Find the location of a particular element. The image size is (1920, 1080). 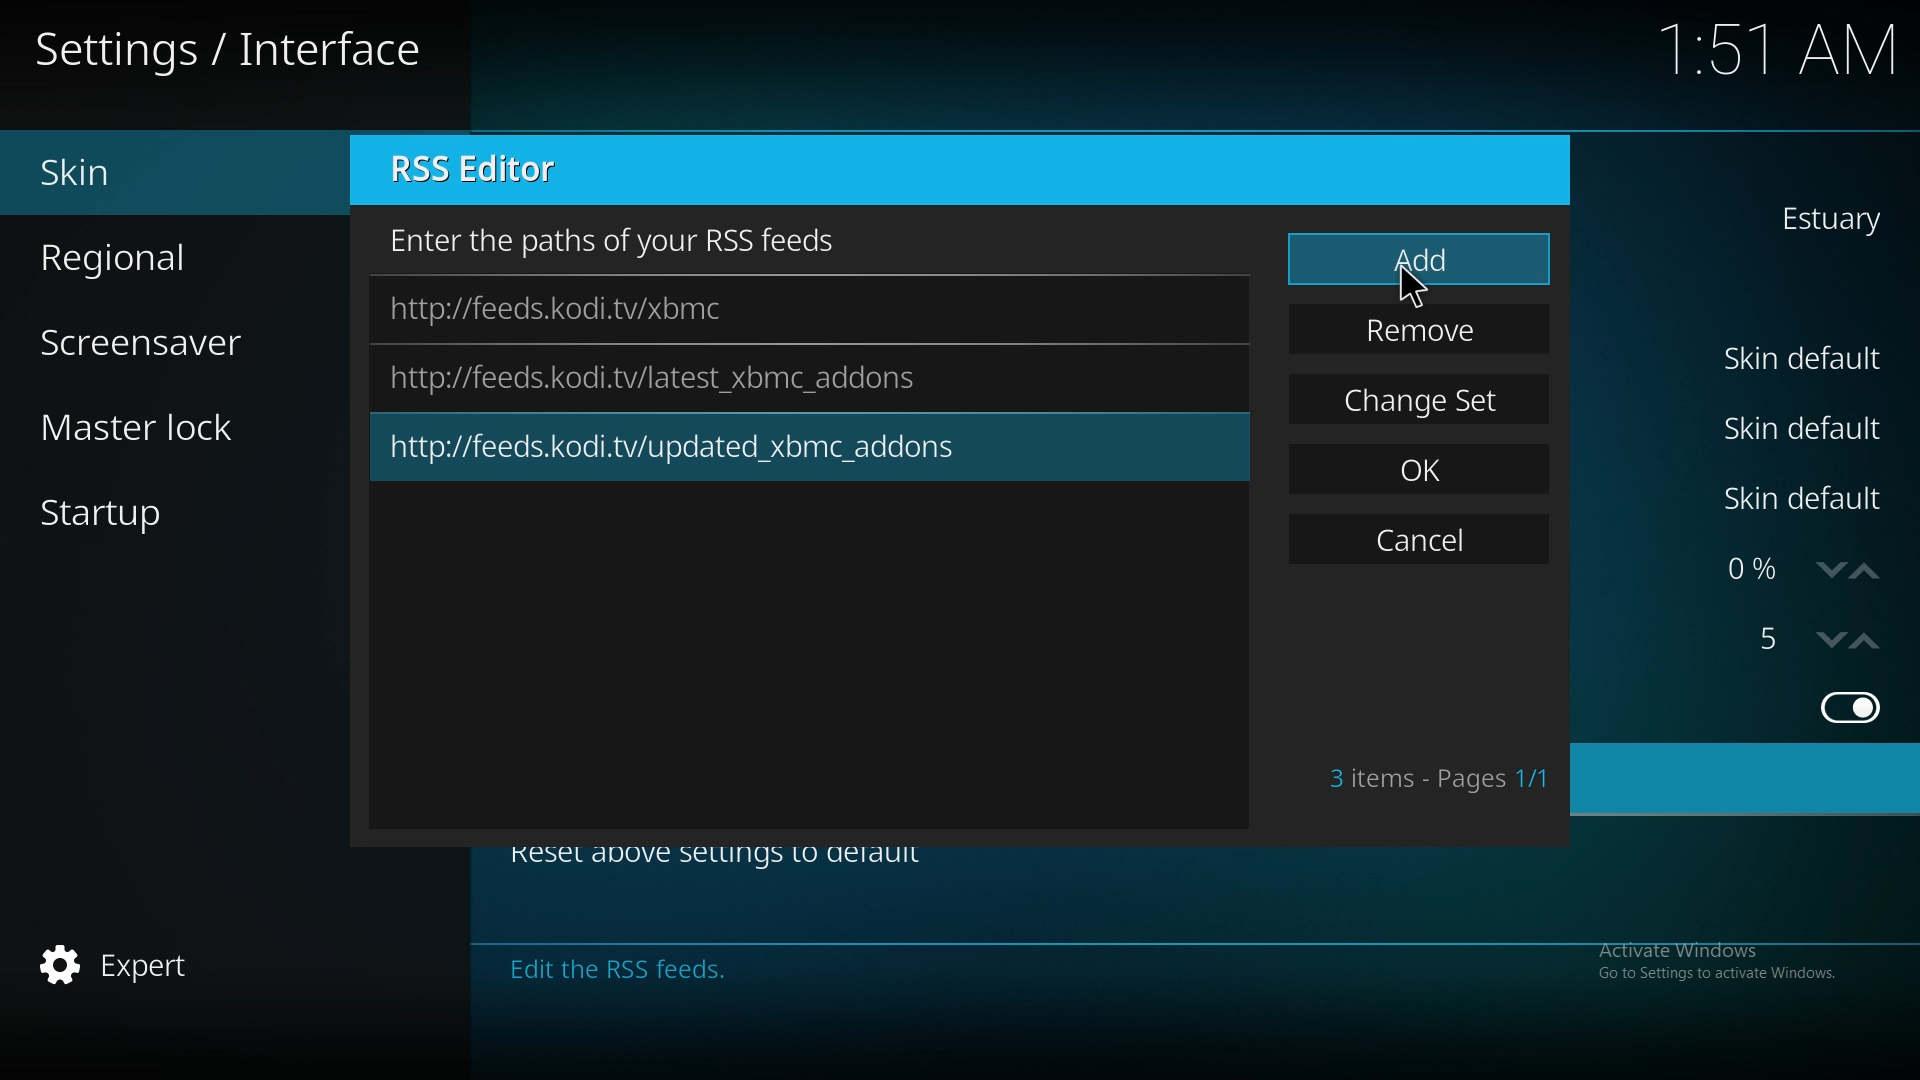

Activate Windows, Go to settings to activate windows is located at coordinates (1718, 964).